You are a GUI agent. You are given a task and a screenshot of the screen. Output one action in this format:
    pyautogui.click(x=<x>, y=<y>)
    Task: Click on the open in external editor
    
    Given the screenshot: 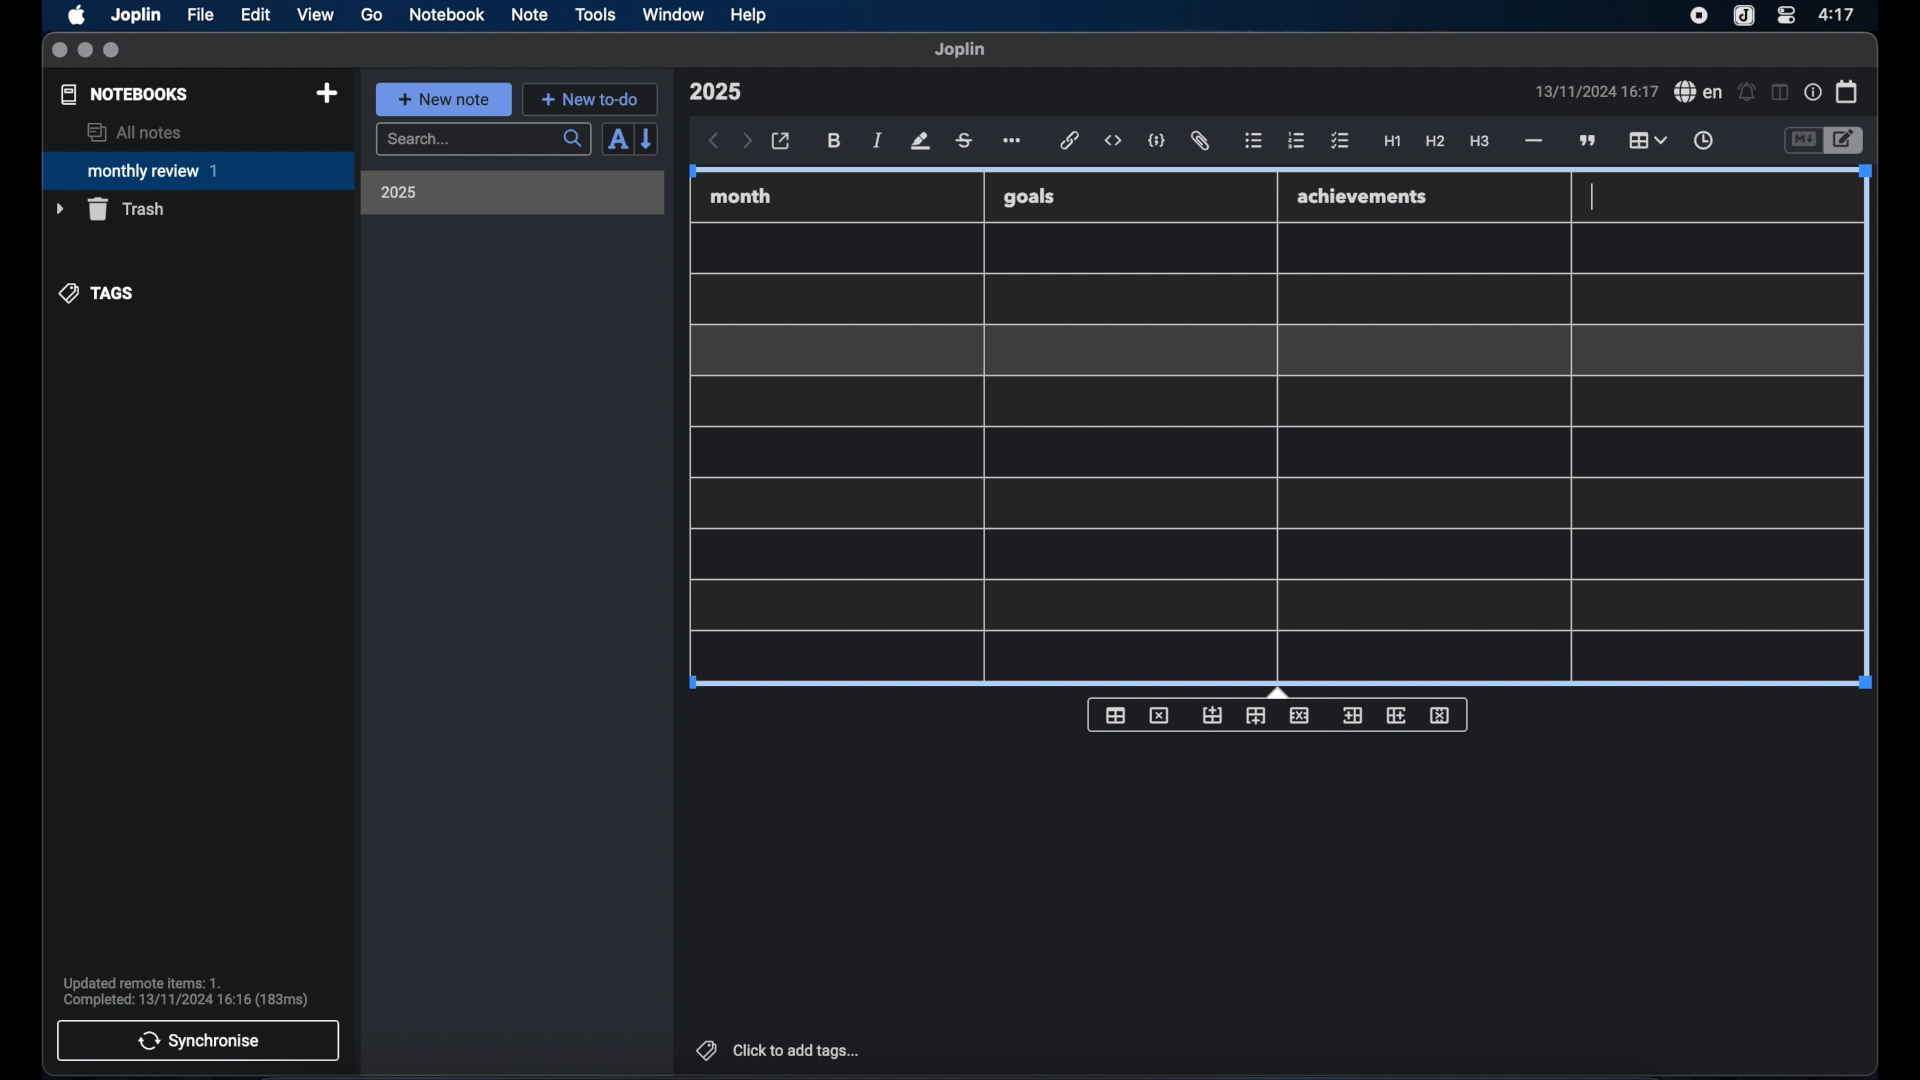 What is the action you would take?
    pyautogui.click(x=782, y=142)
    